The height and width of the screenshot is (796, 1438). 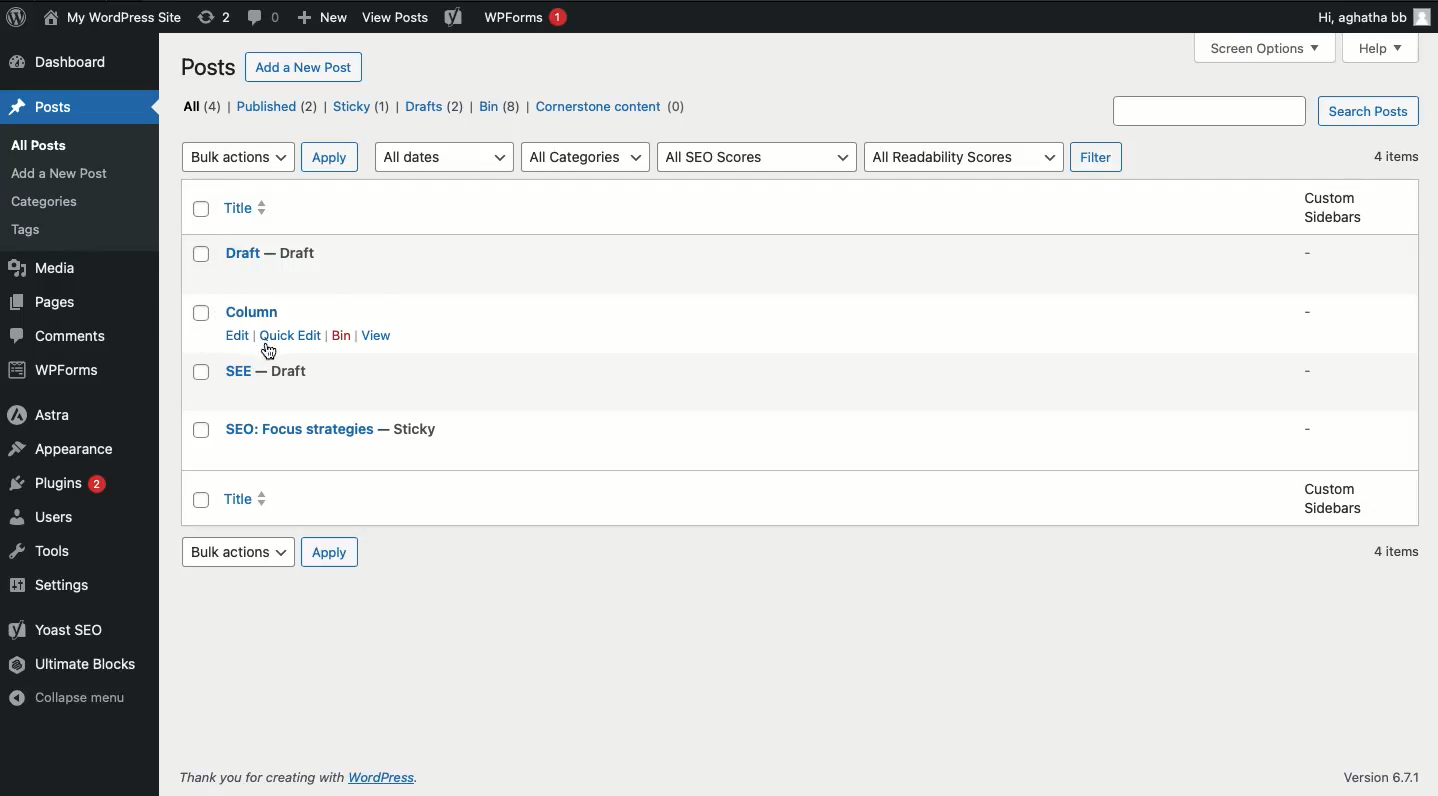 I want to click on Pages, so click(x=47, y=304).